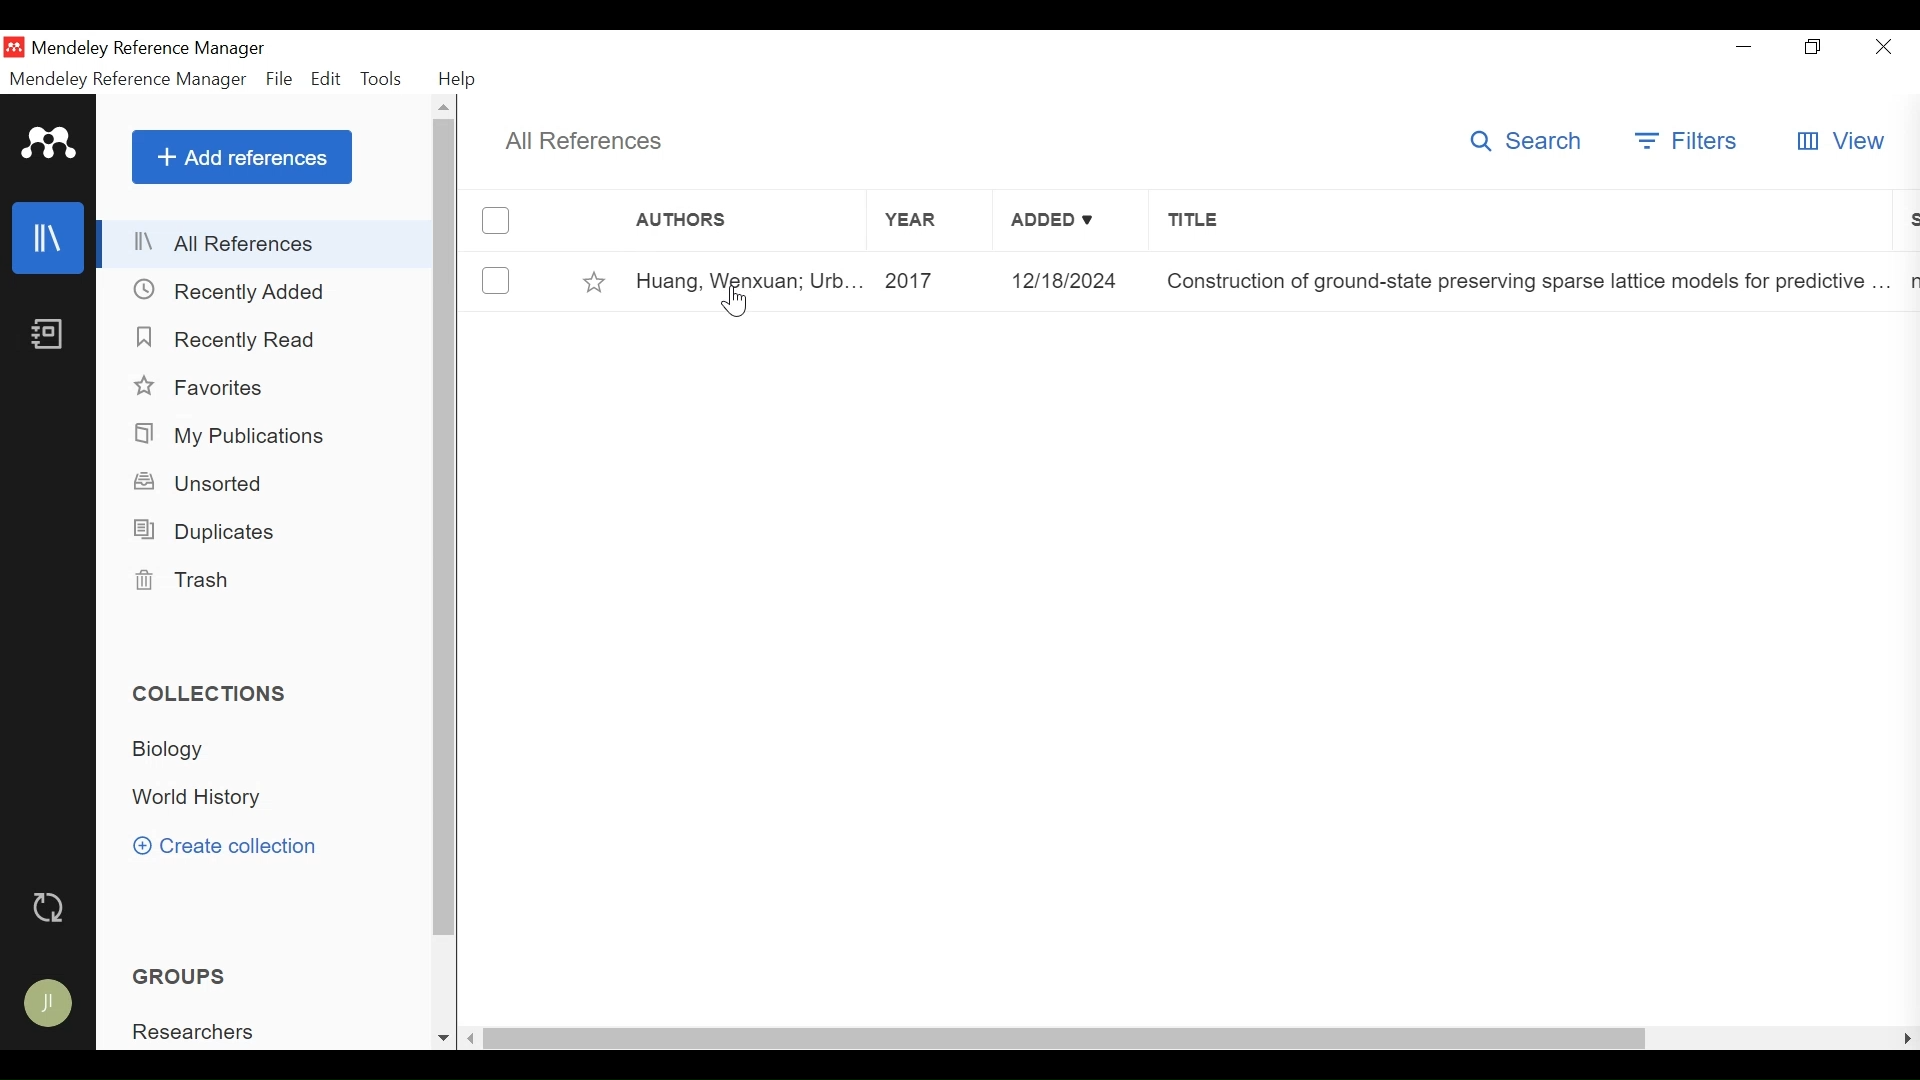 This screenshot has width=1920, height=1080. Describe the element at coordinates (448, 527) in the screenshot. I see `Vertical Scroll bar` at that location.